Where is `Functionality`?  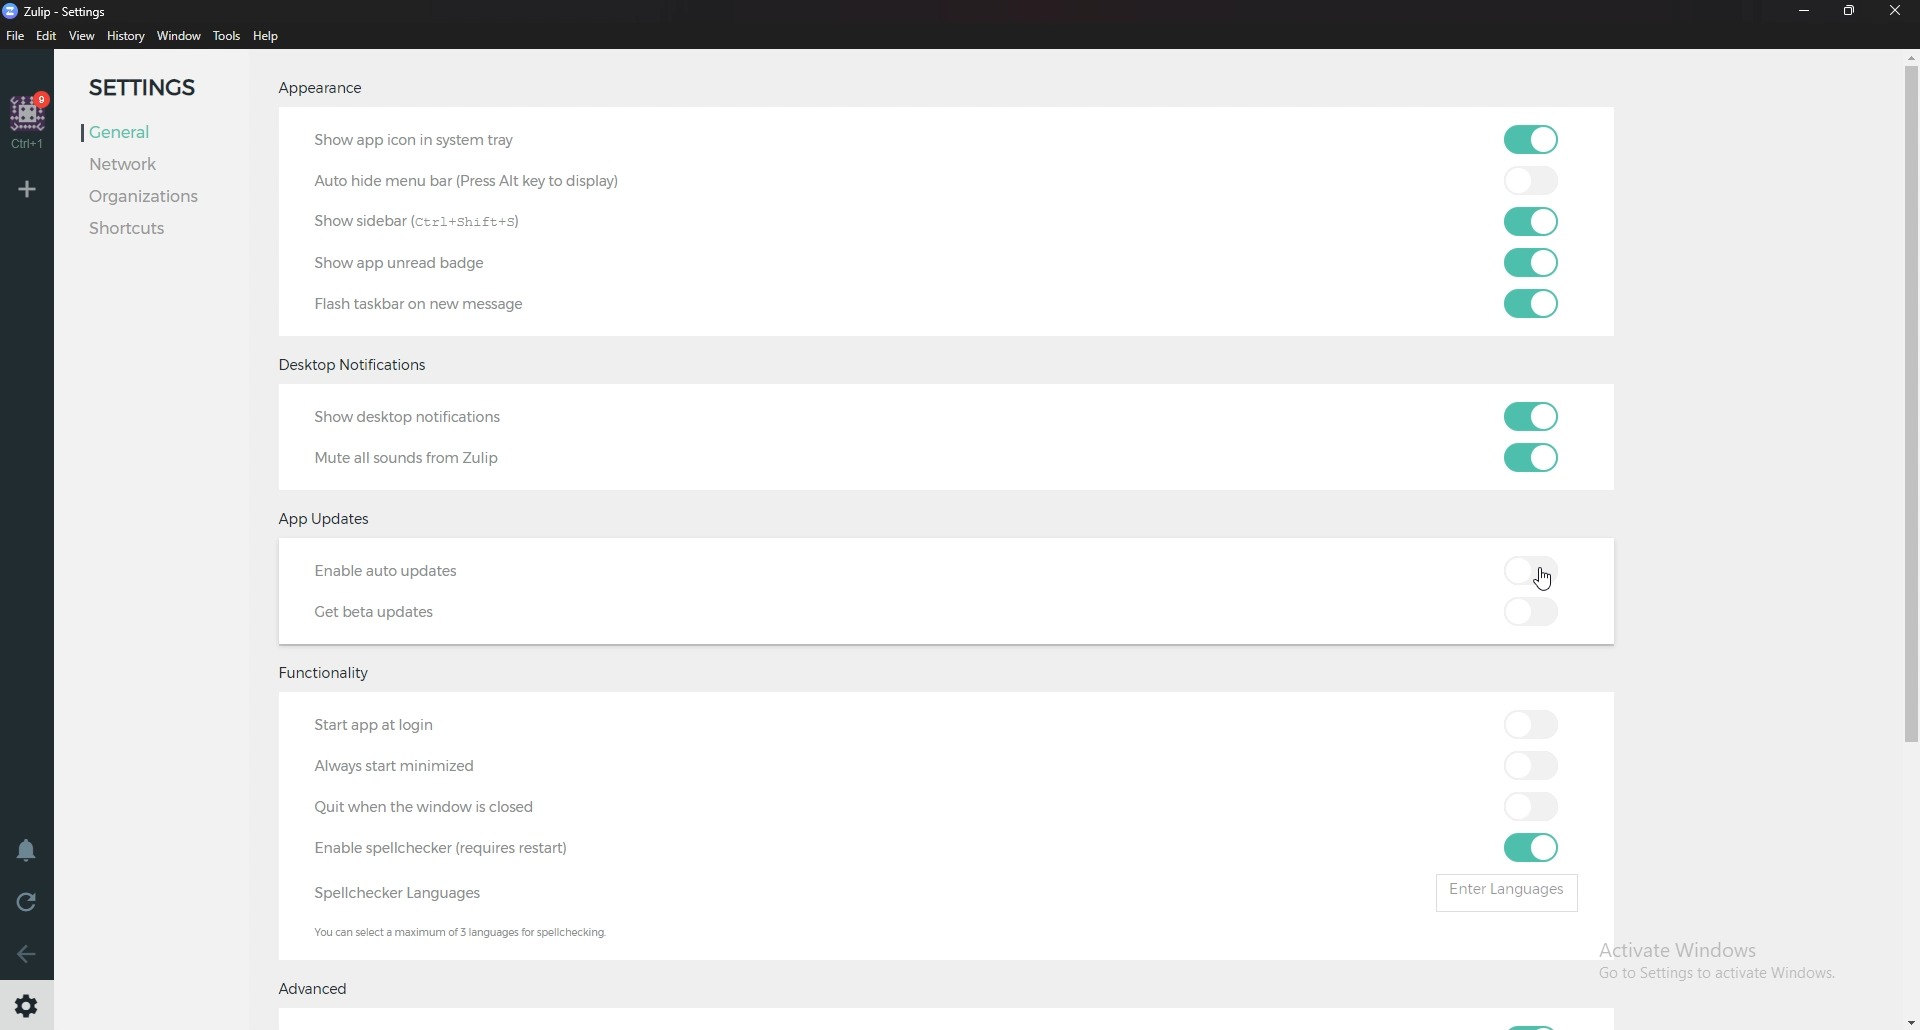
Functionality is located at coordinates (331, 677).